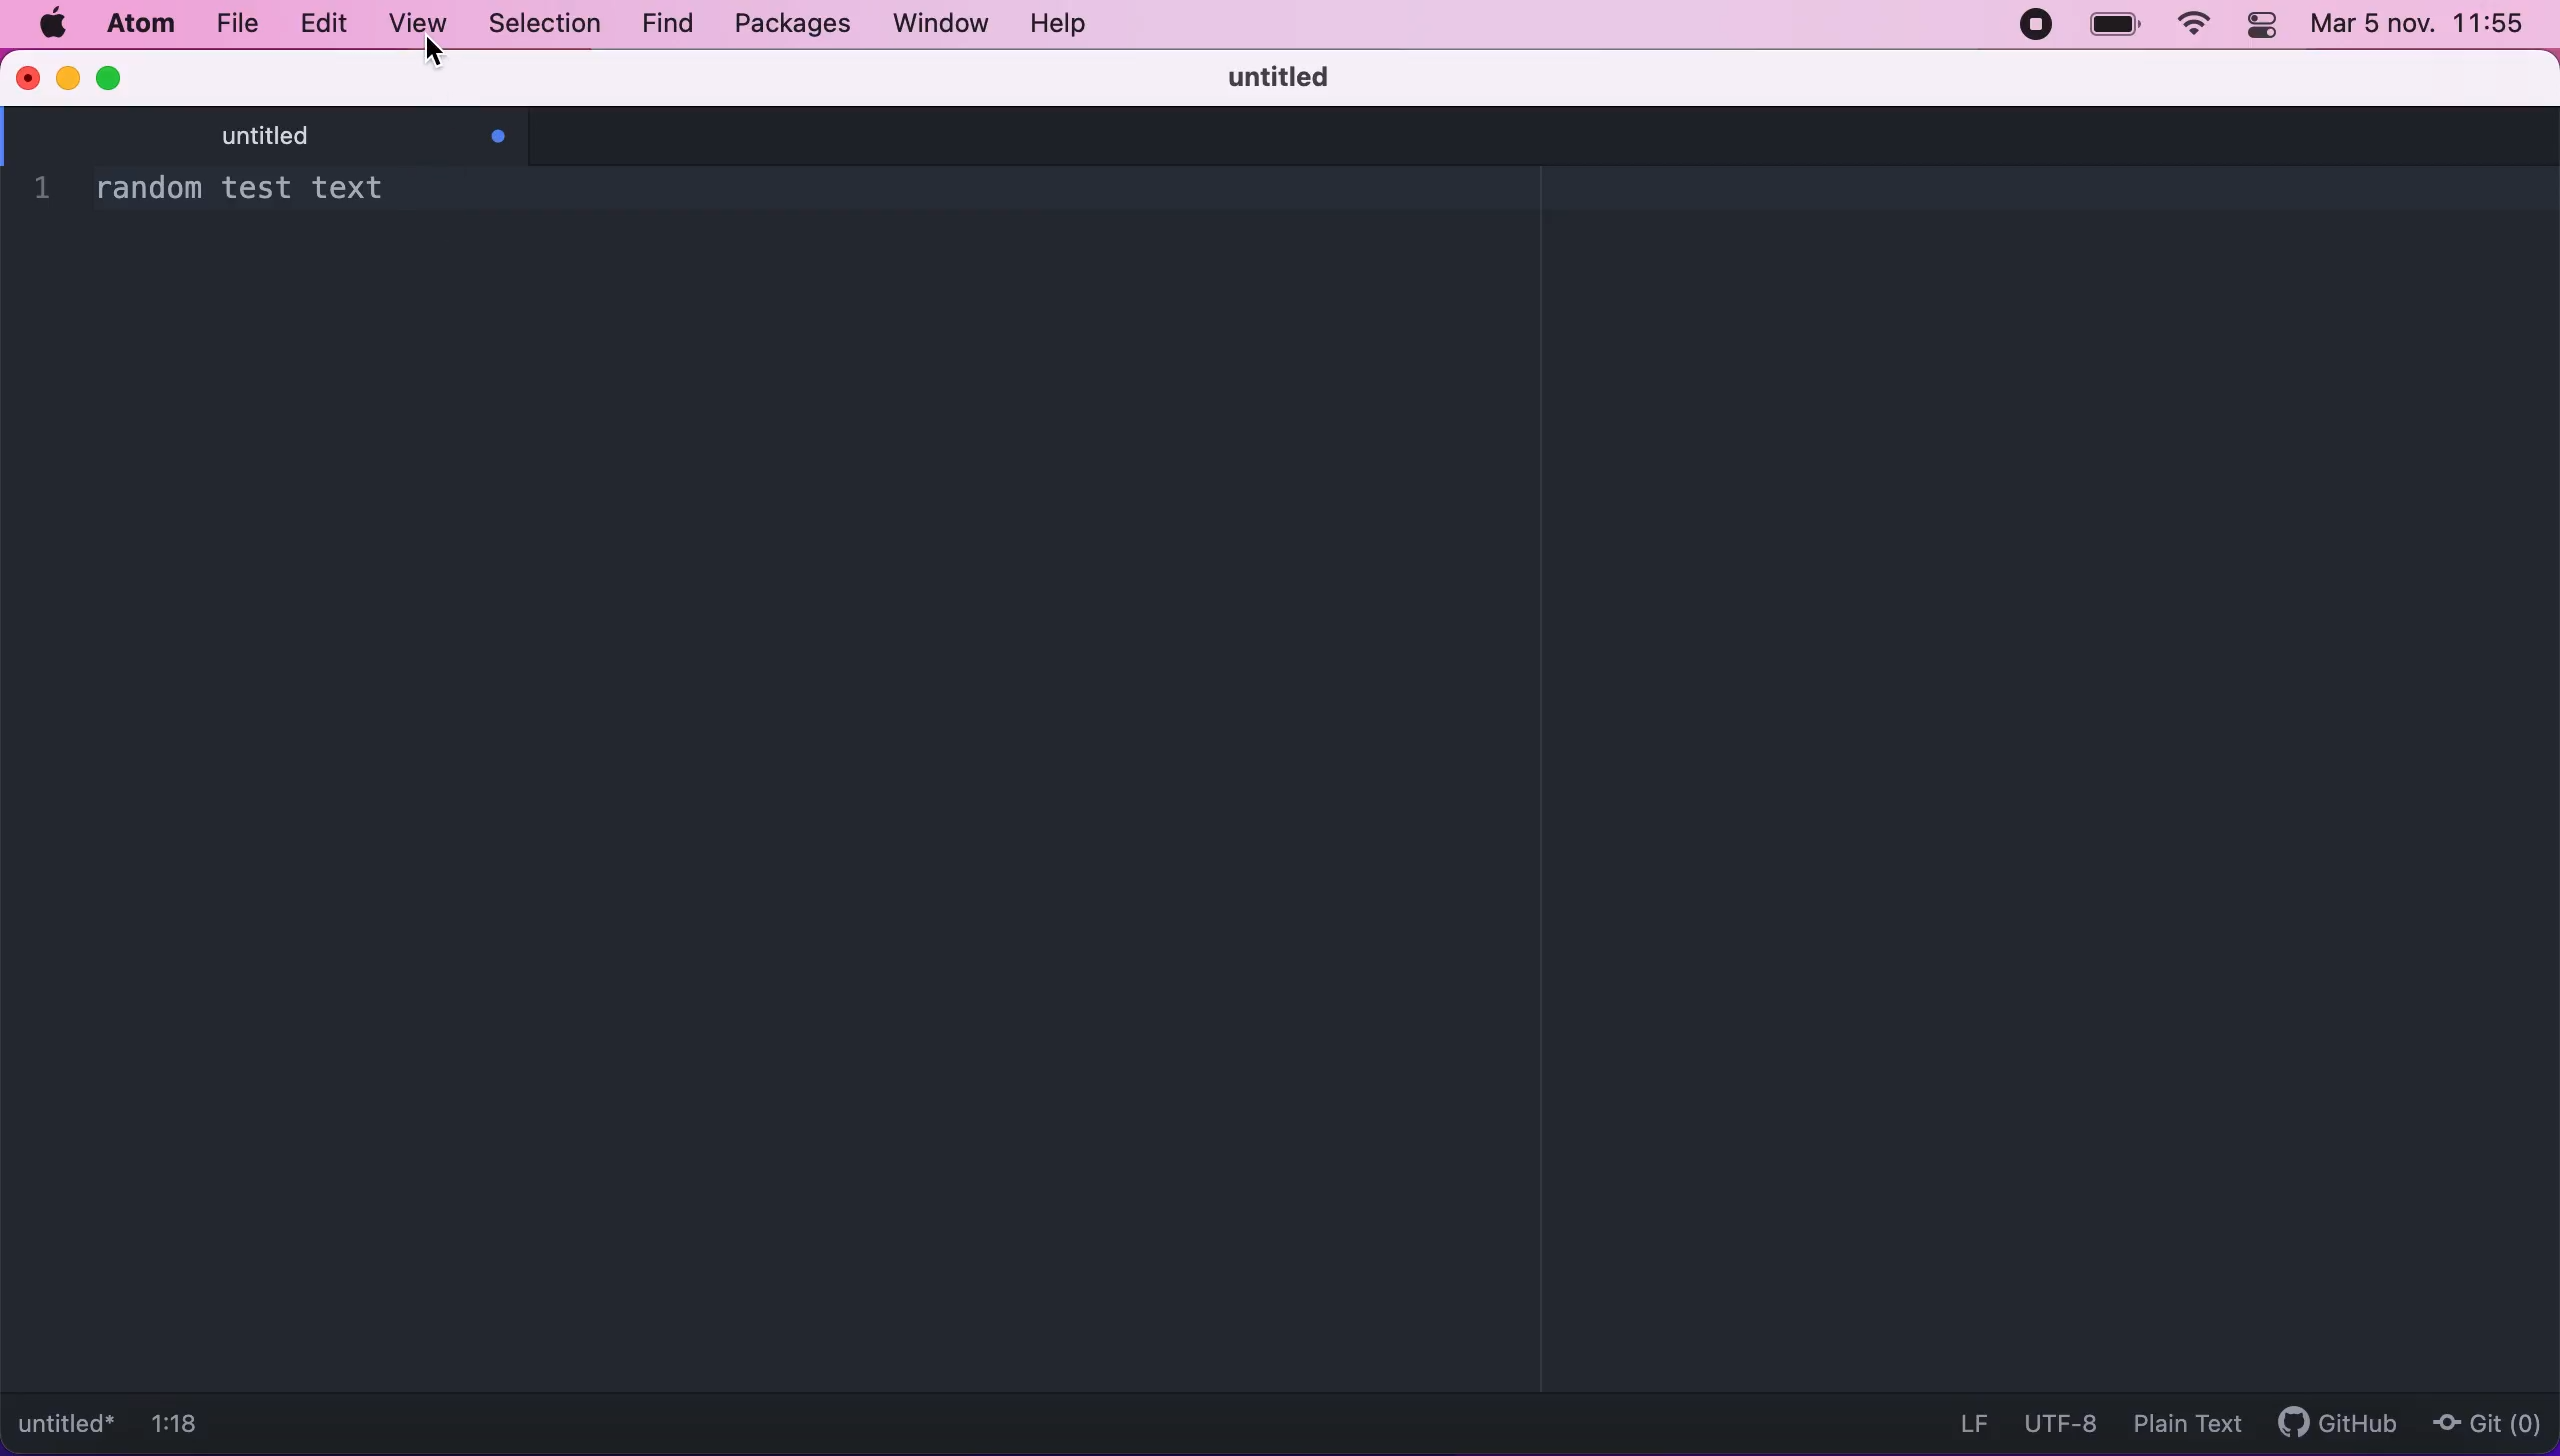 The width and height of the screenshot is (2560, 1456). Describe the element at coordinates (424, 23) in the screenshot. I see `view` at that location.